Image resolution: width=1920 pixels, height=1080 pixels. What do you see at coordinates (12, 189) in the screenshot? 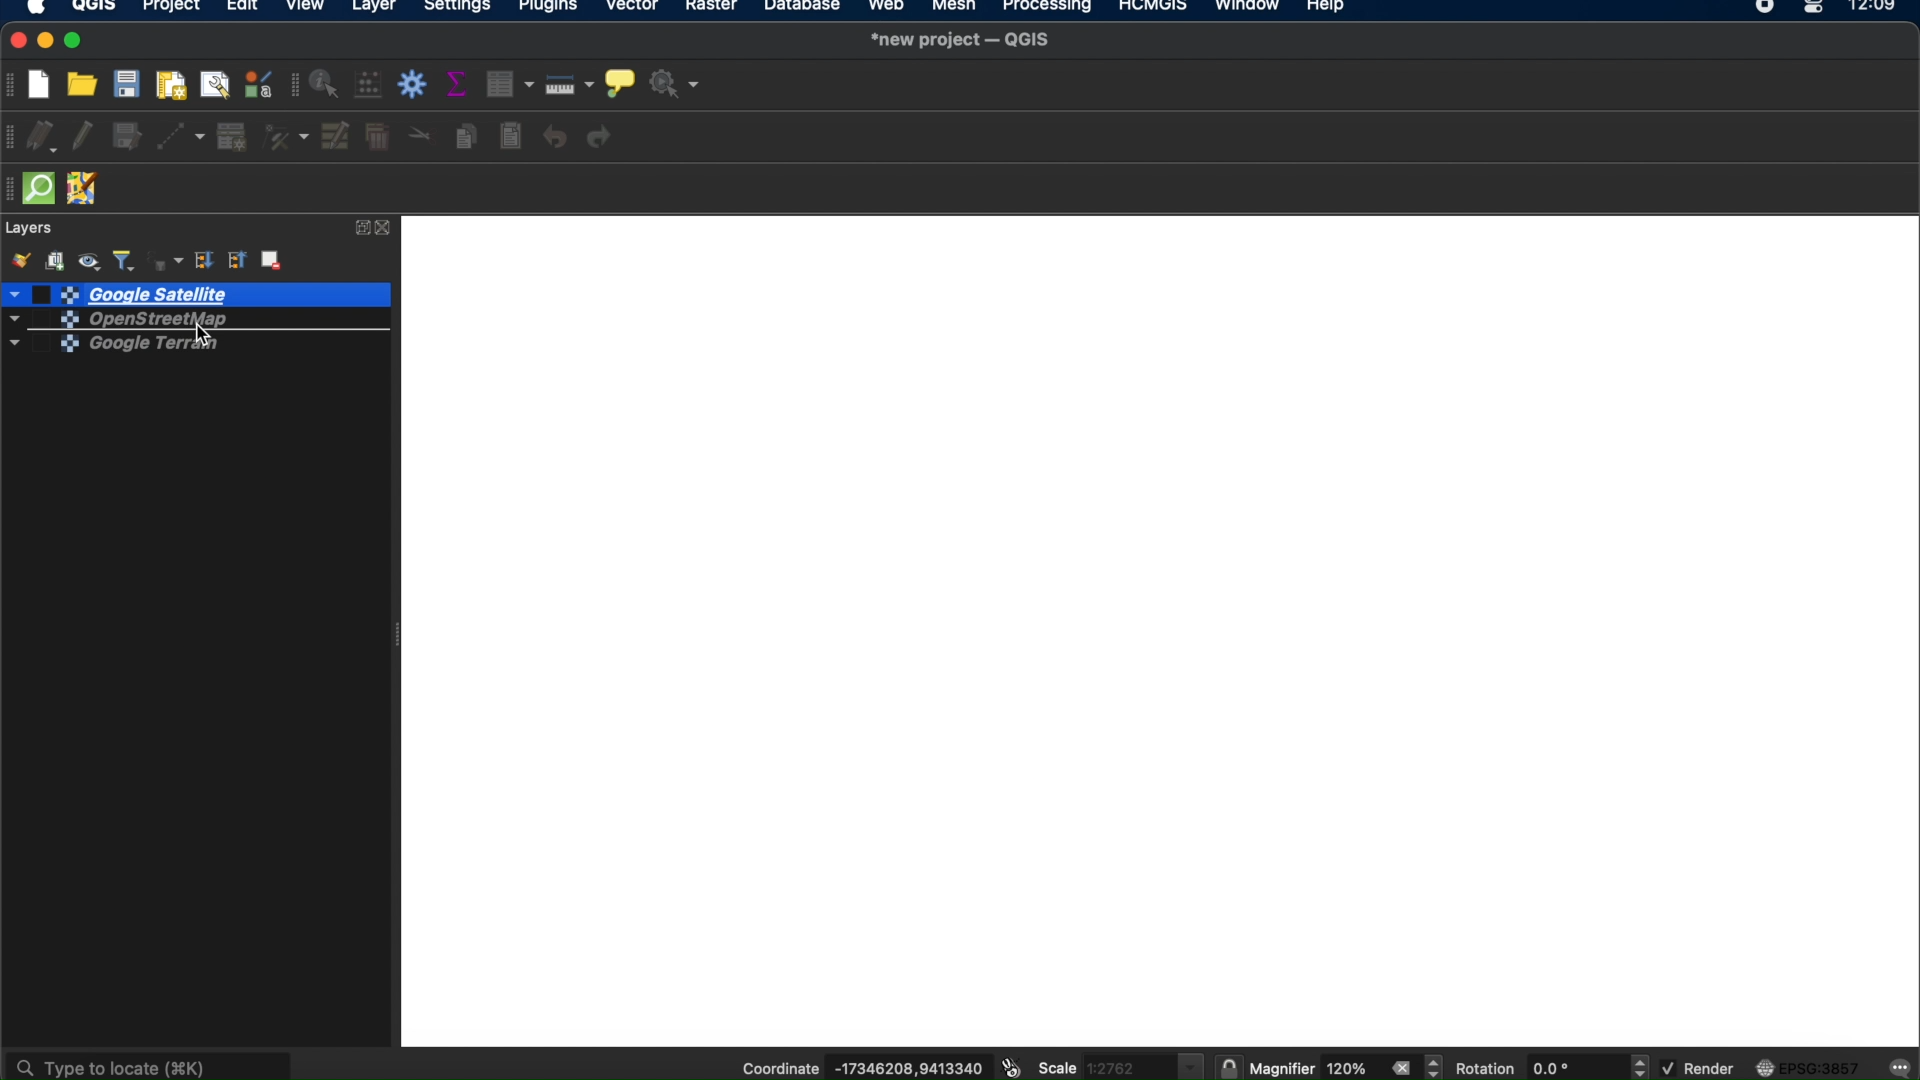
I see `hidden toolbar` at bounding box center [12, 189].